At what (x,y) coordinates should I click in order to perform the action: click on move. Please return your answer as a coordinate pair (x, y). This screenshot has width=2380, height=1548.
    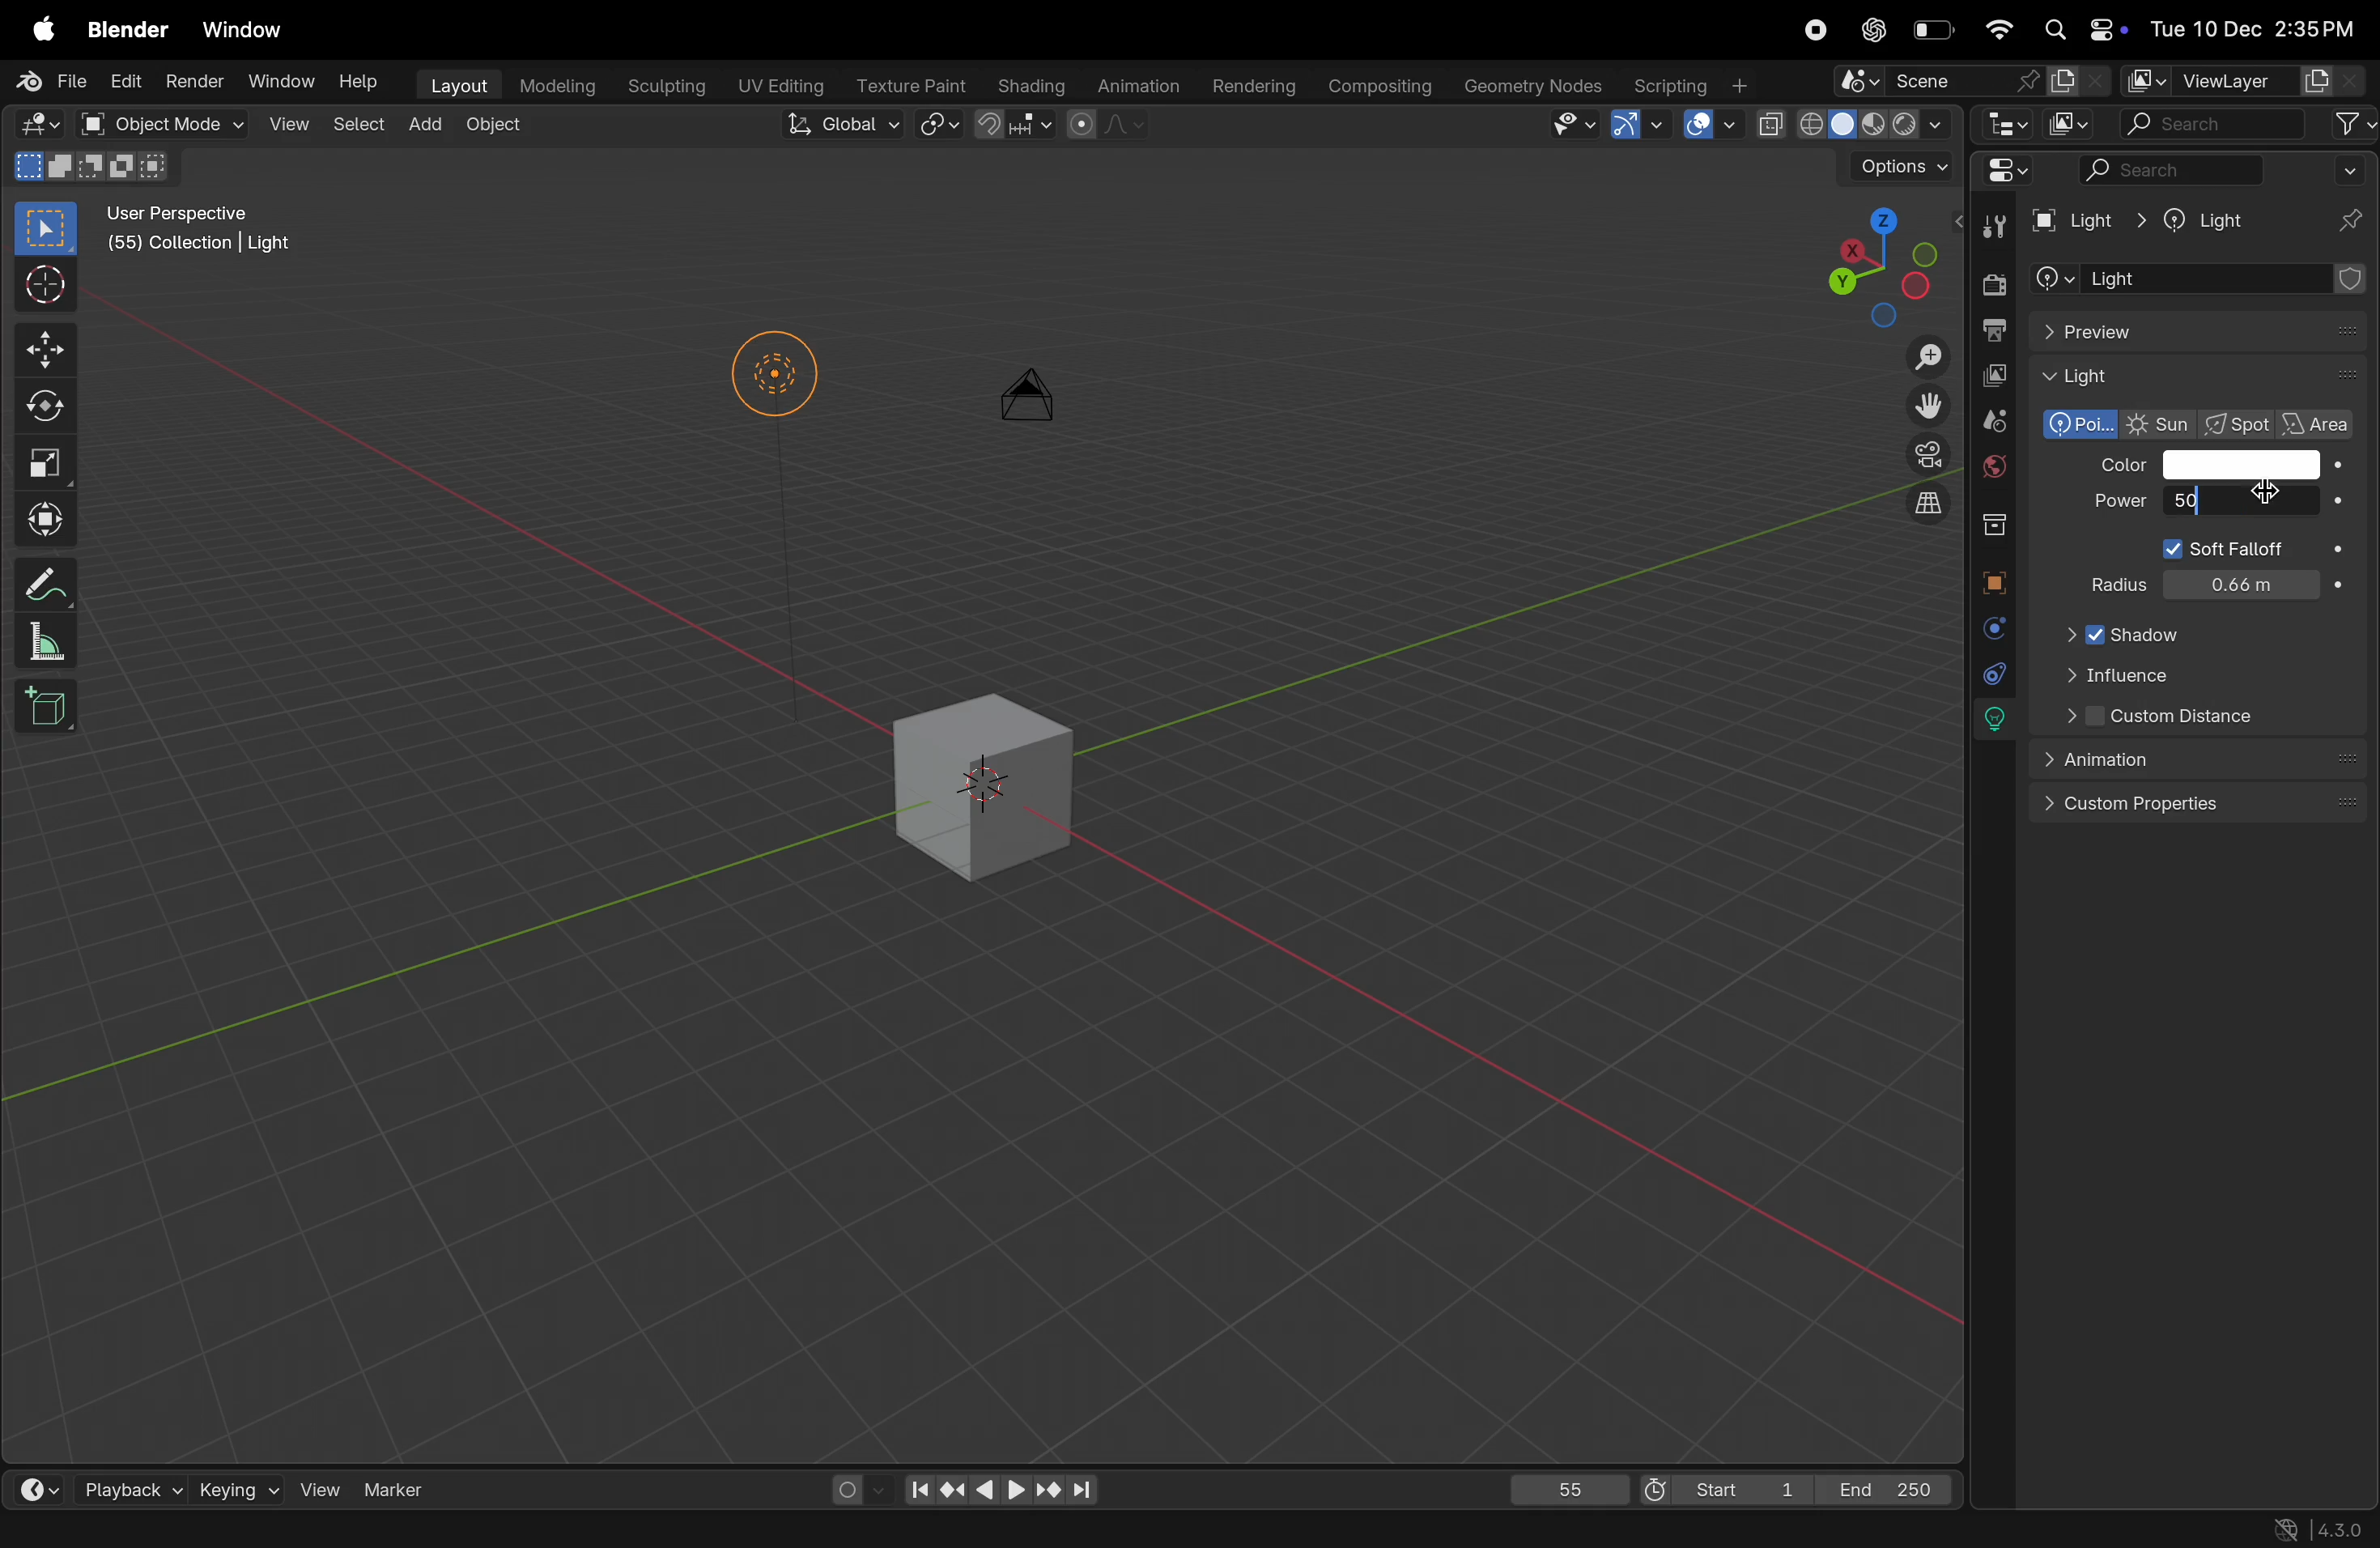
    Looking at the image, I should click on (44, 351).